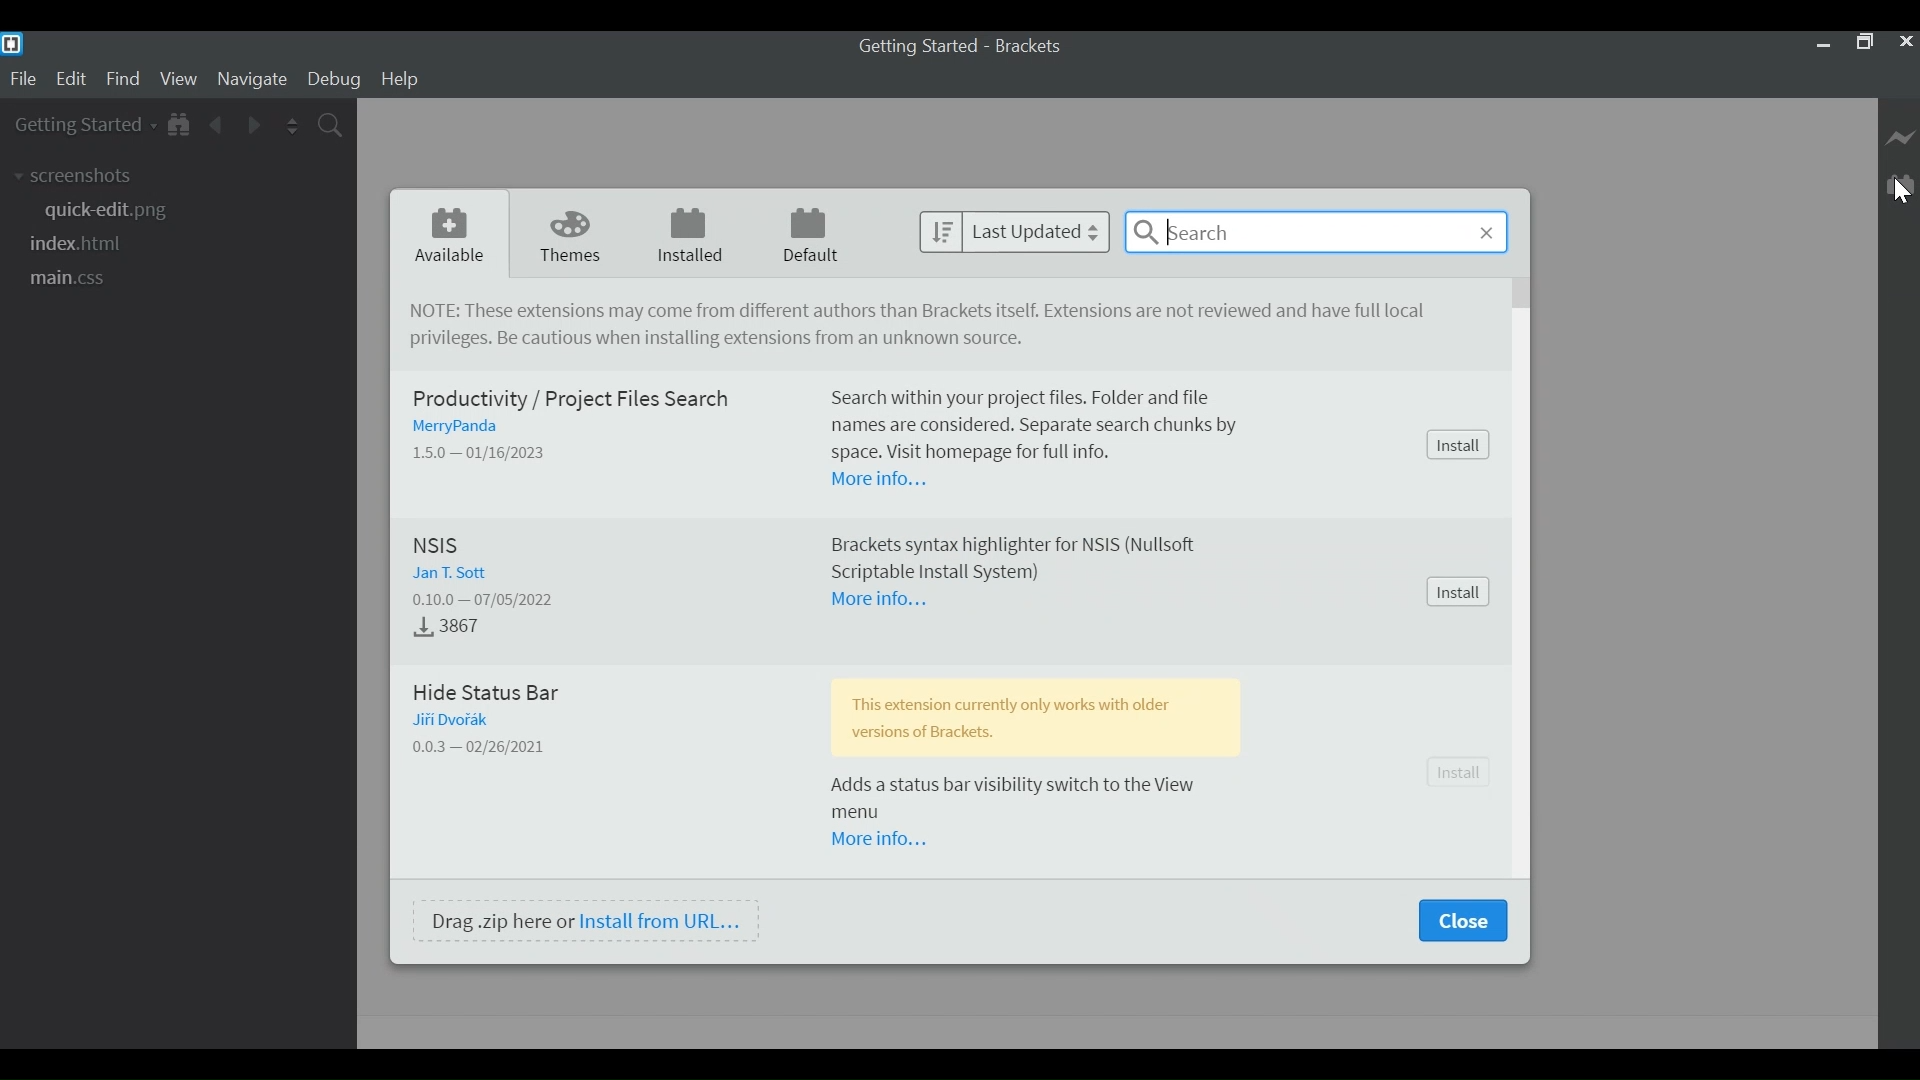 The image size is (1920, 1080). Describe the element at coordinates (403, 79) in the screenshot. I see `Help` at that location.